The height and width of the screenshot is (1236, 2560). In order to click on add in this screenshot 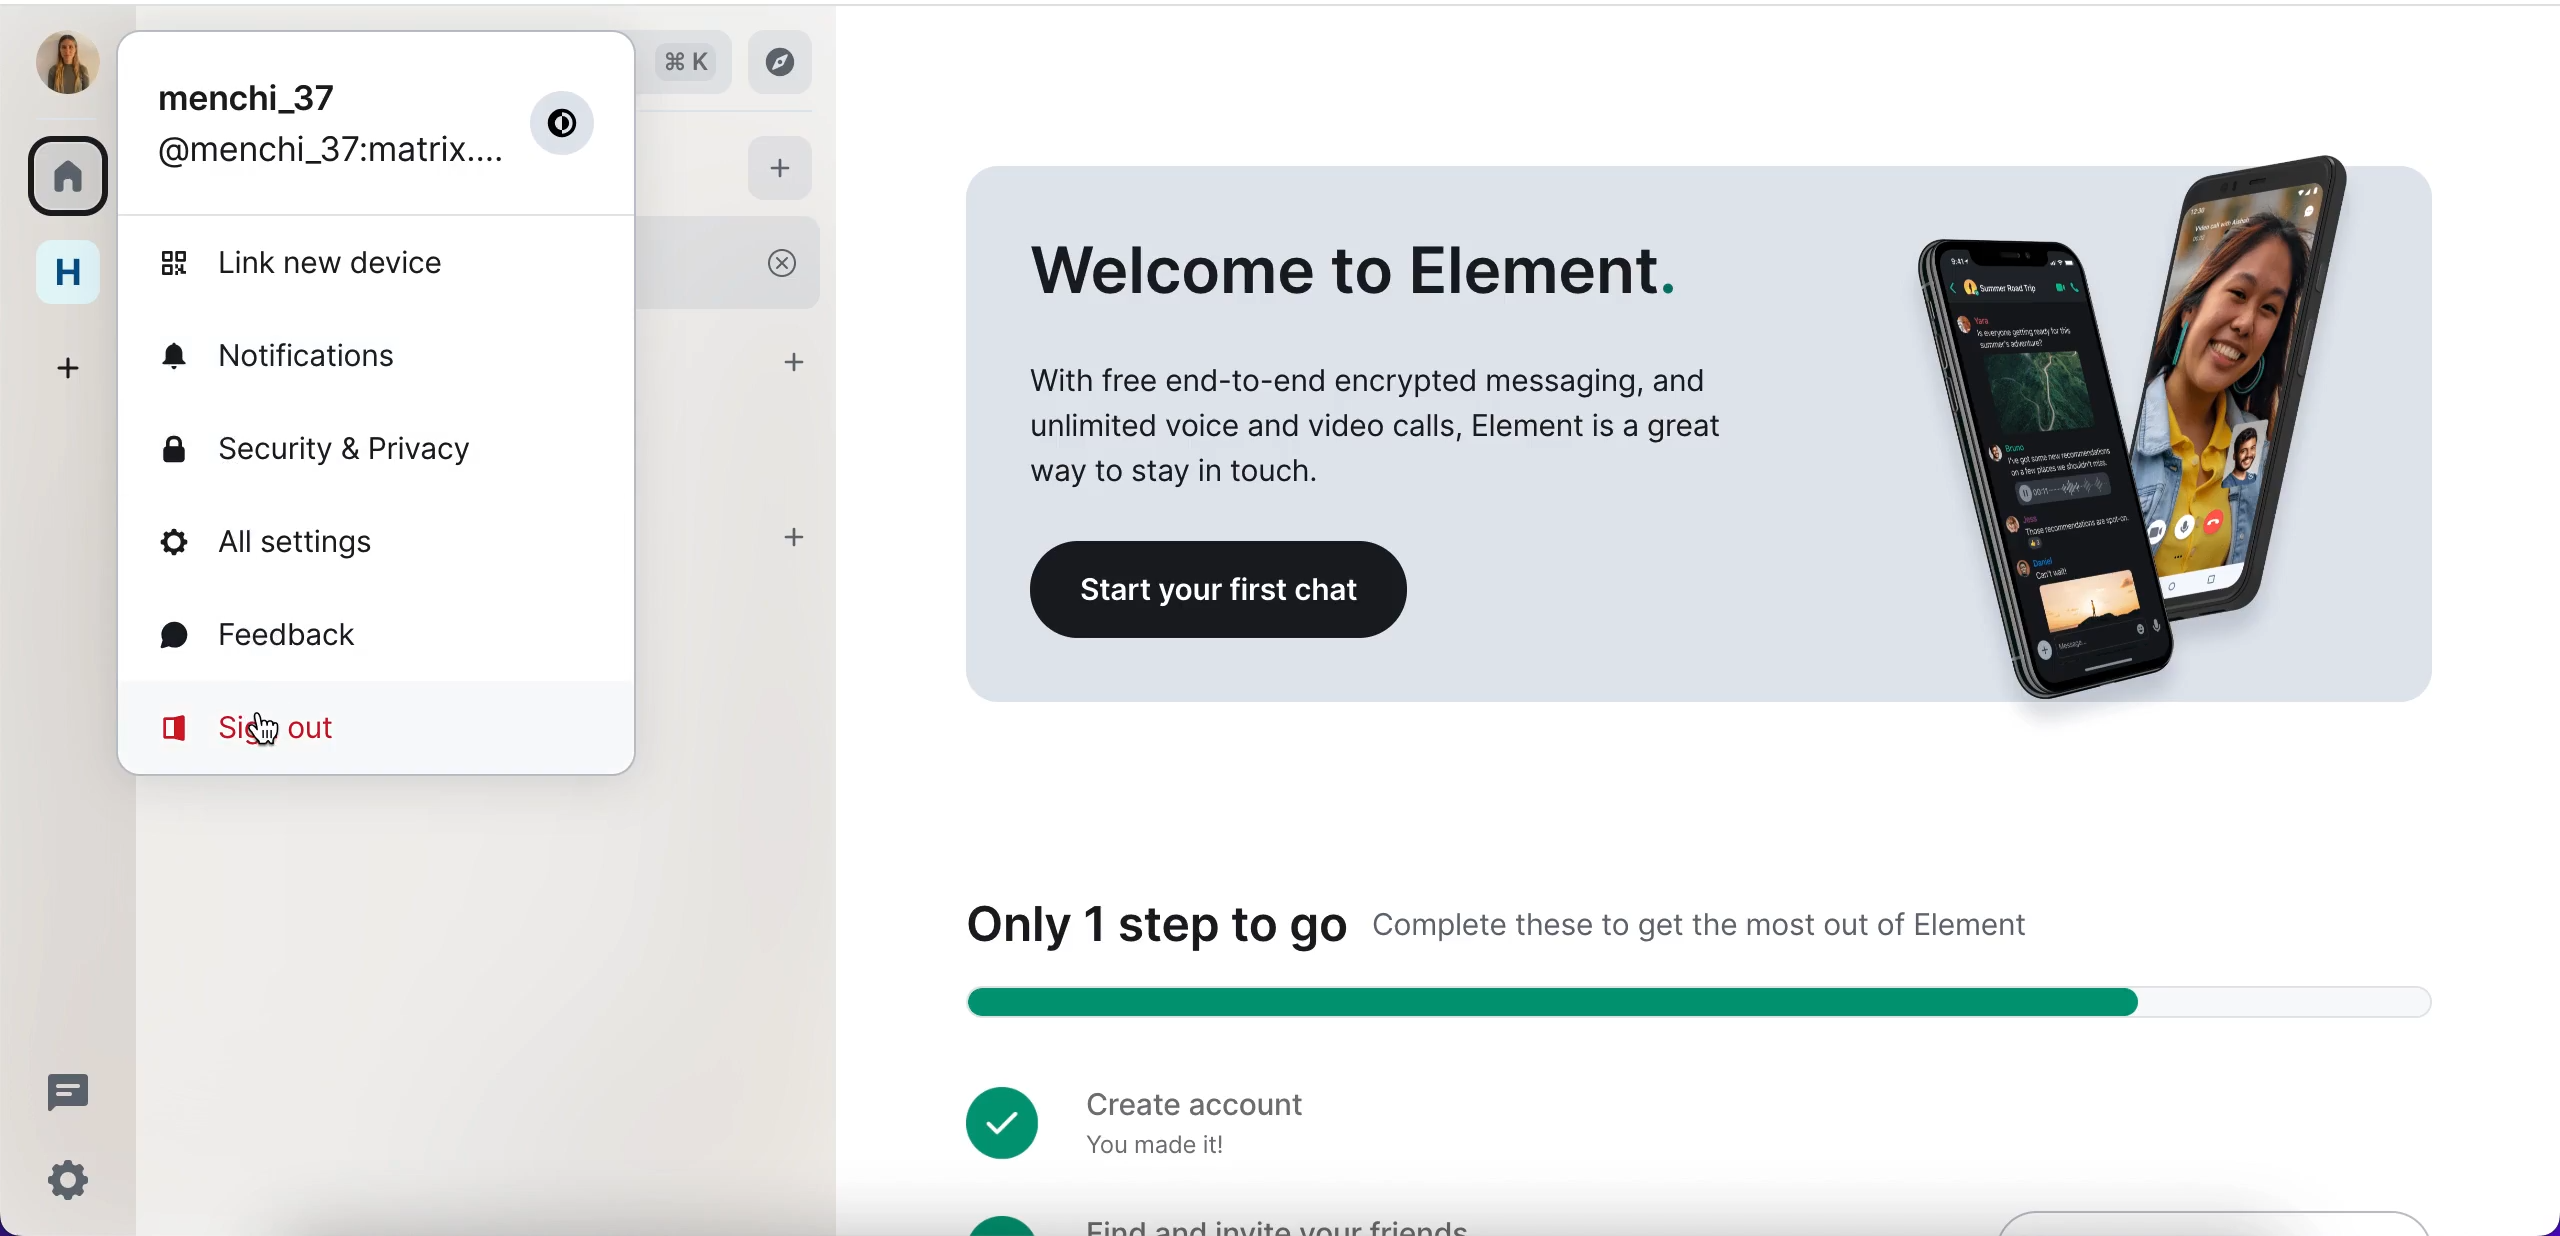, I will do `click(800, 361)`.